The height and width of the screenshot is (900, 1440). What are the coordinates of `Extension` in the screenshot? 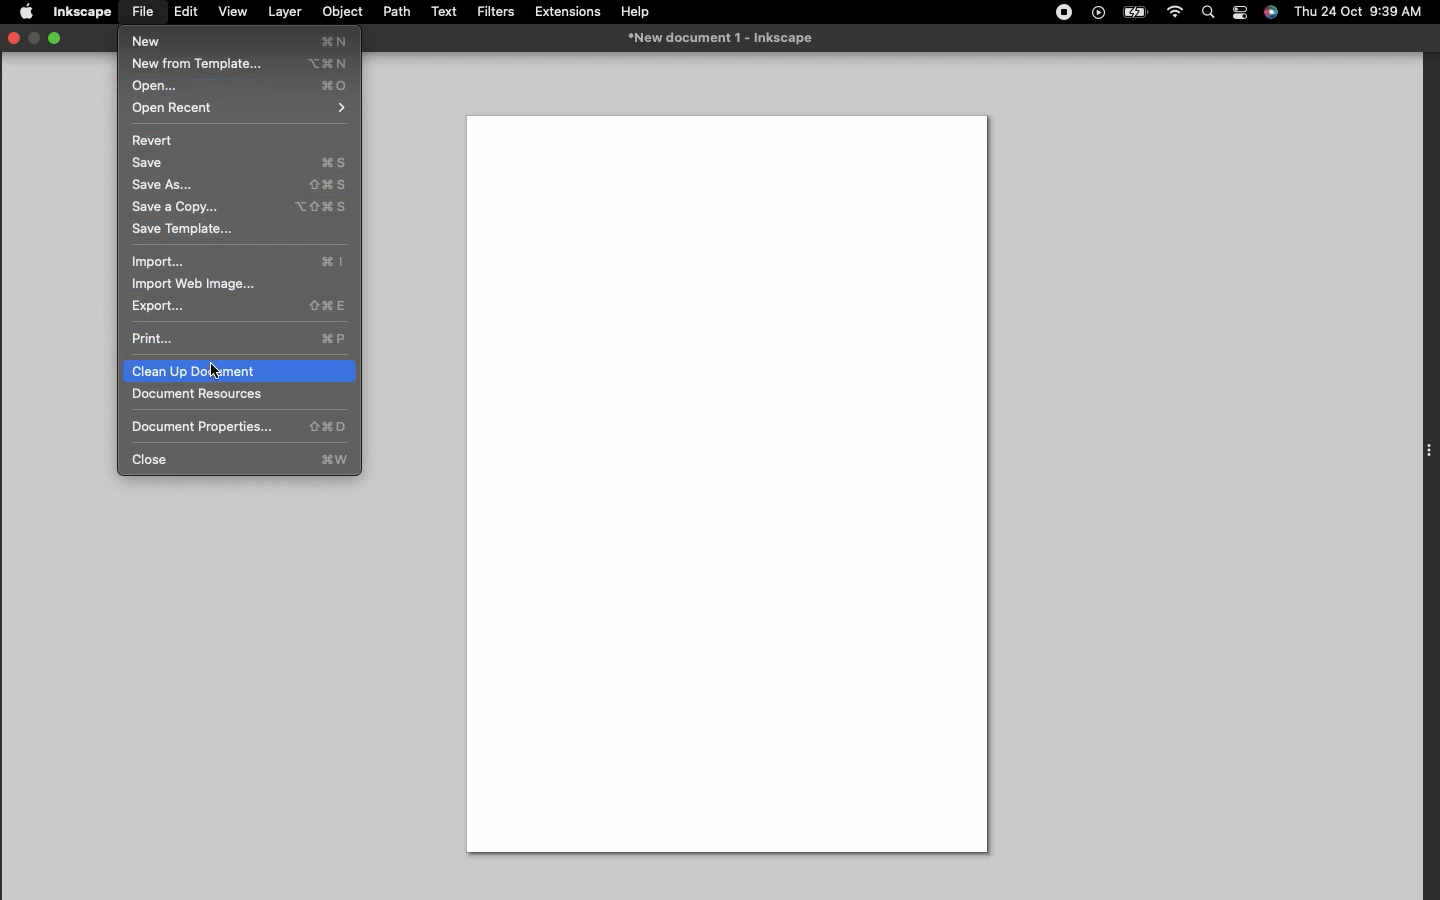 It's located at (1431, 453).